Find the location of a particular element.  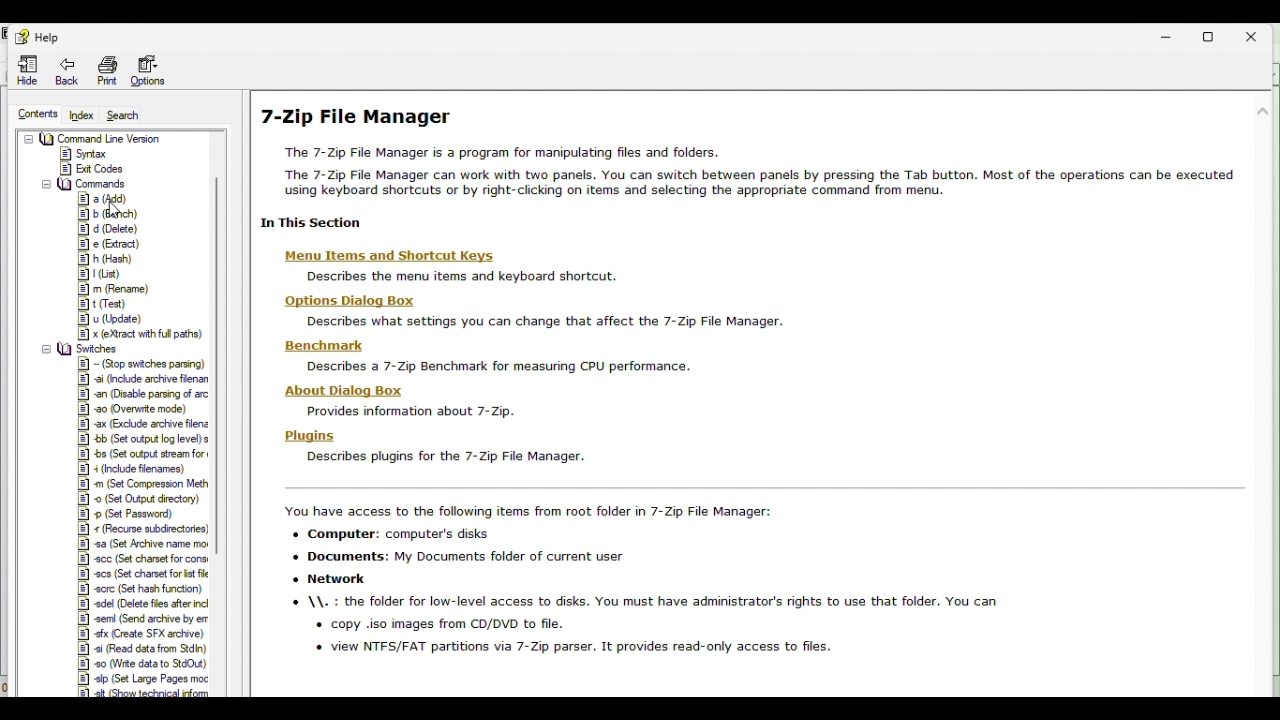

| In This Section is located at coordinates (307, 224).